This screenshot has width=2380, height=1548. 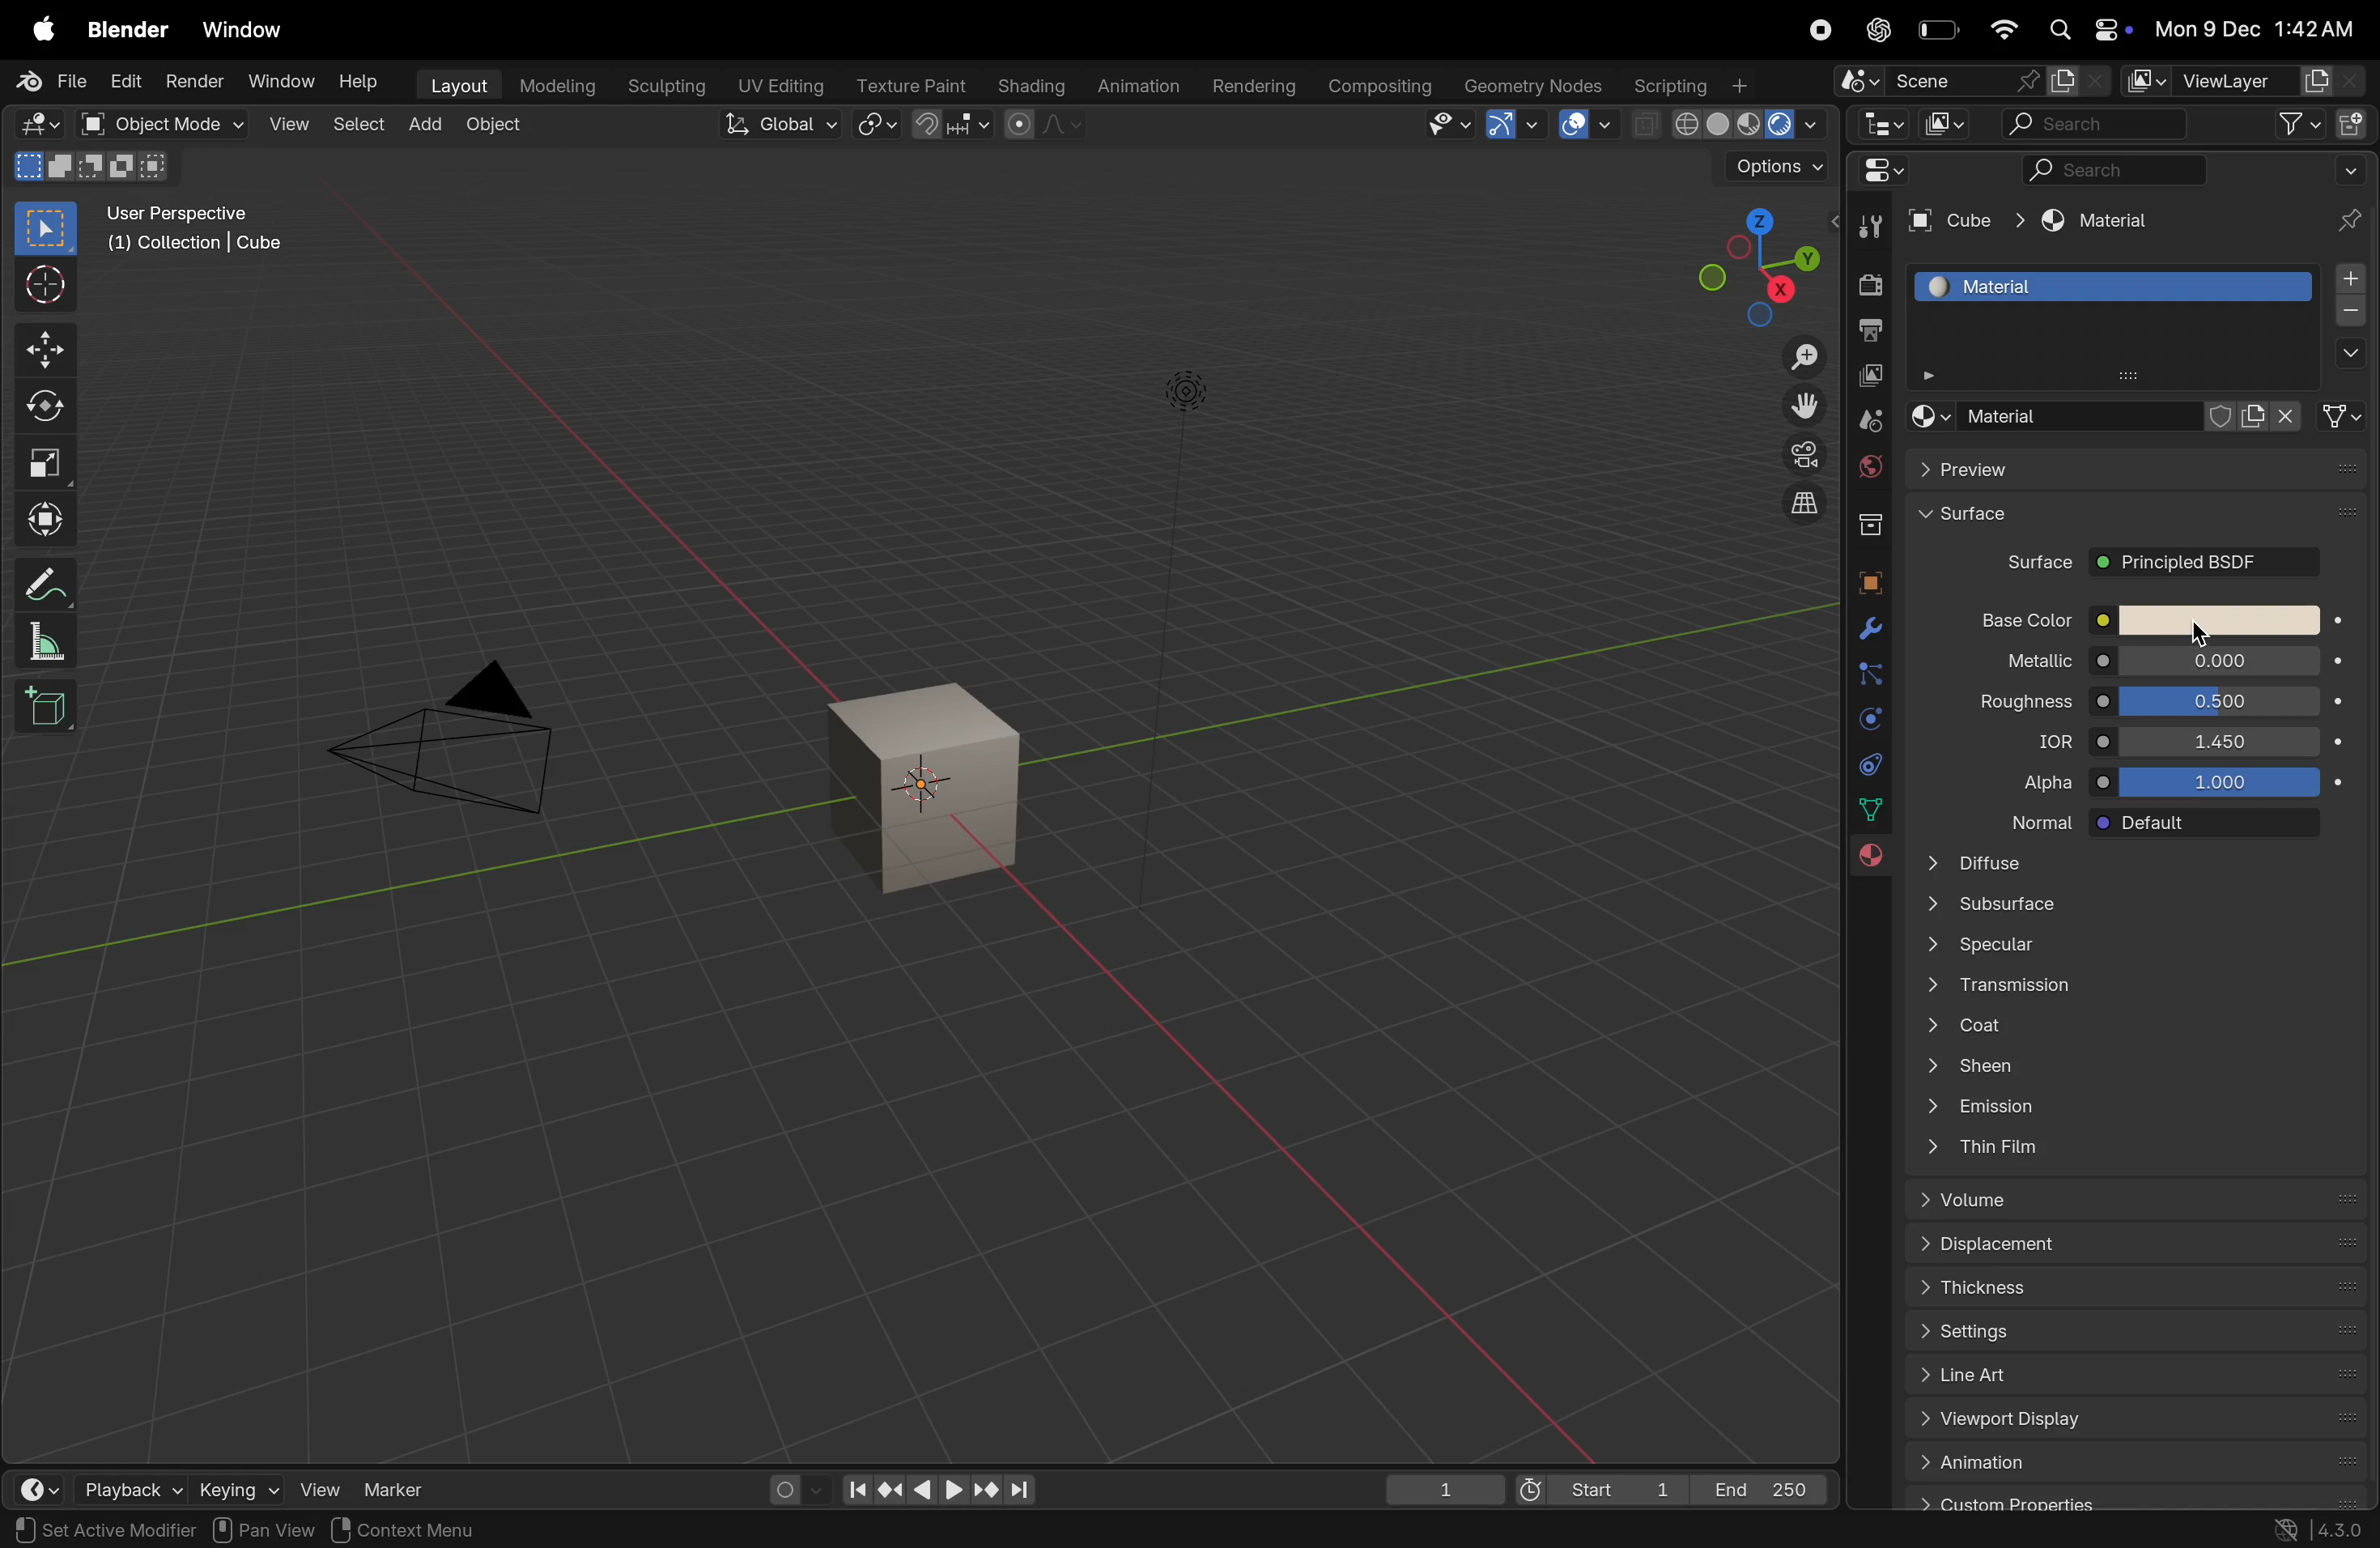 I want to click on Edit, so click(x=127, y=80).